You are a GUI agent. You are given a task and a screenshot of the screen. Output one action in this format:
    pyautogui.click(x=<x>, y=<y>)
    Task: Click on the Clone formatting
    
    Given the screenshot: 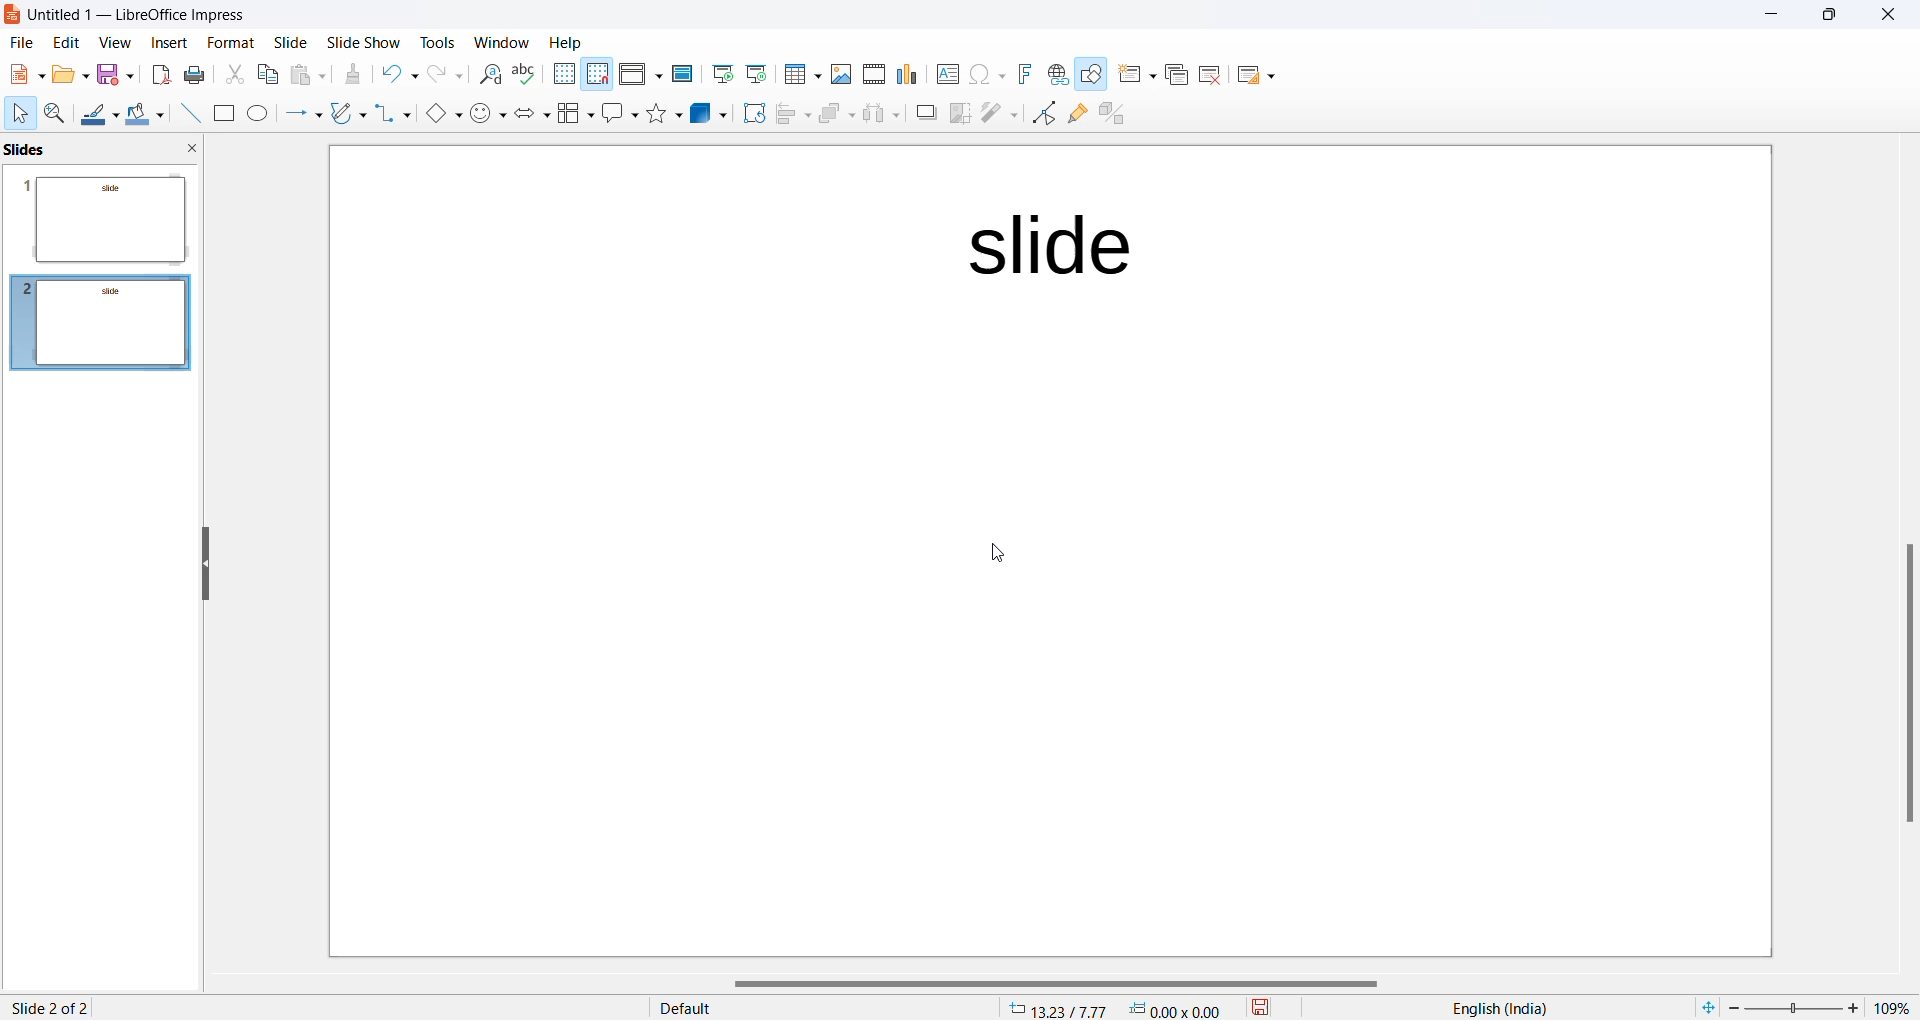 What is the action you would take?
    pyautogui.click(x=358, y=76)
    